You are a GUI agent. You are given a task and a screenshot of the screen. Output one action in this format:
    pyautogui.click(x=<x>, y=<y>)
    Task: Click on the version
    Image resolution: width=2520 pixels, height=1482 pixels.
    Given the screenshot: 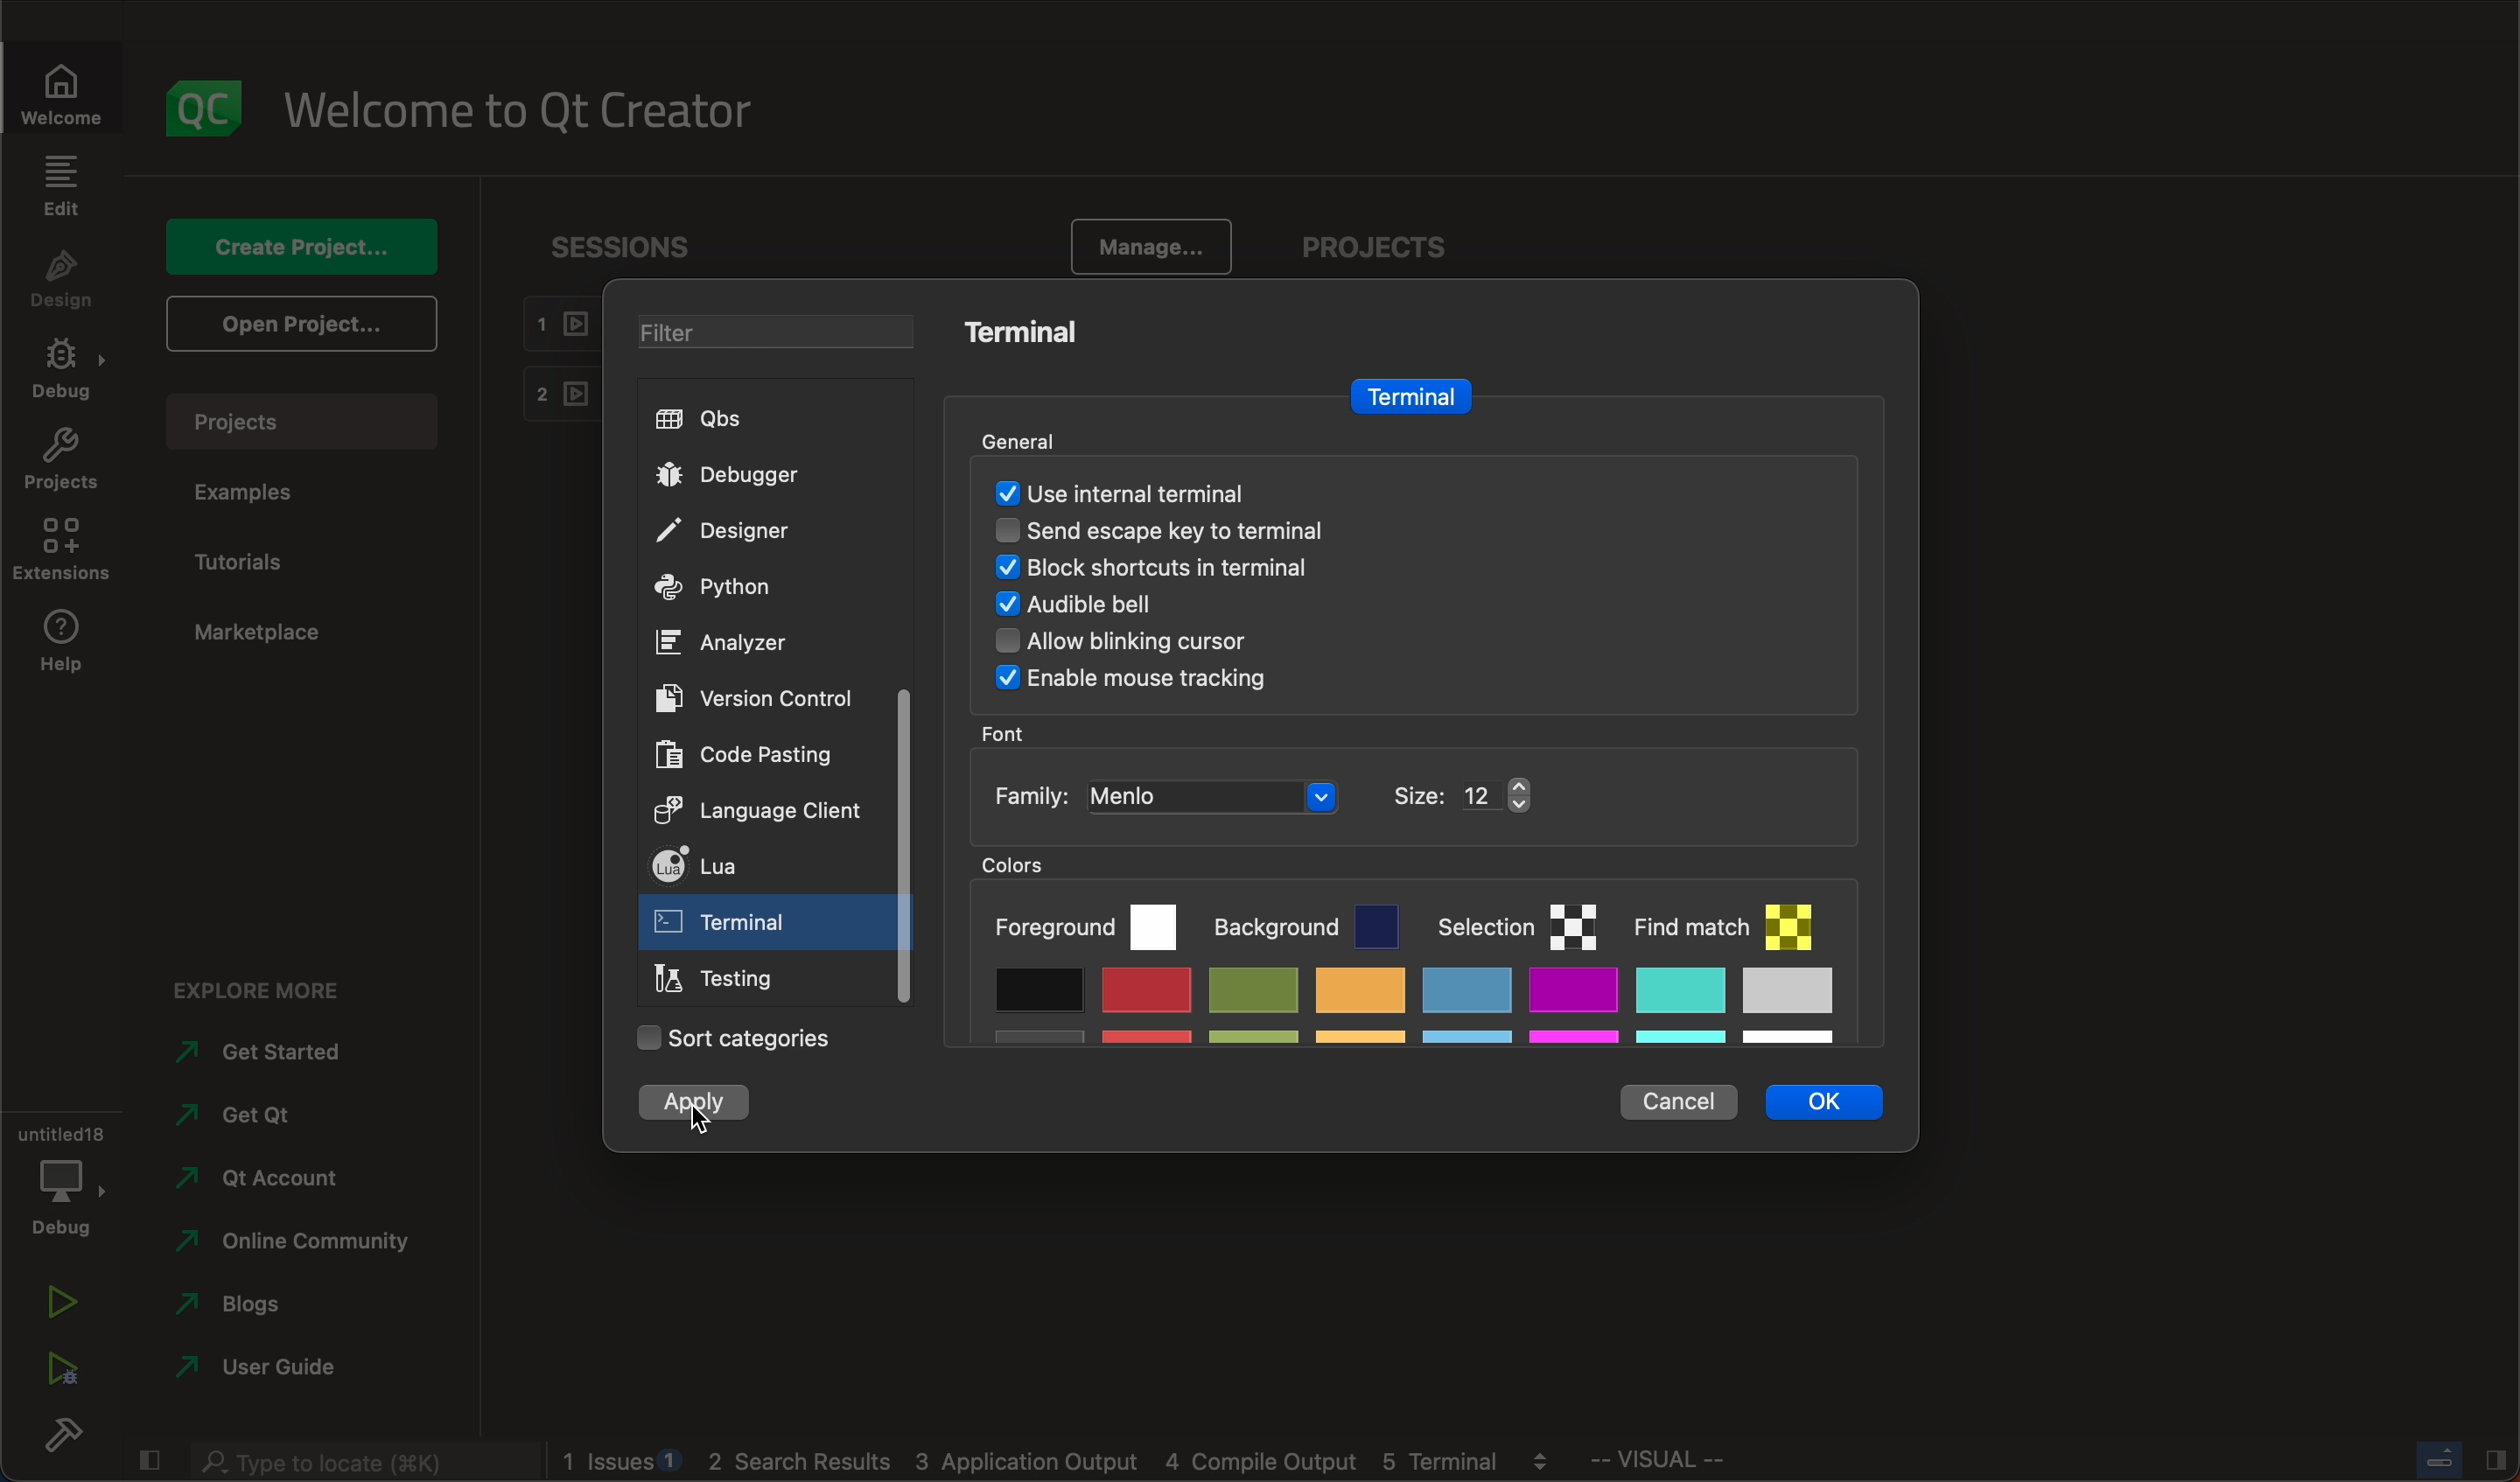 What is the action you would take?
    pyautogui.click(x=766, y=695)
    